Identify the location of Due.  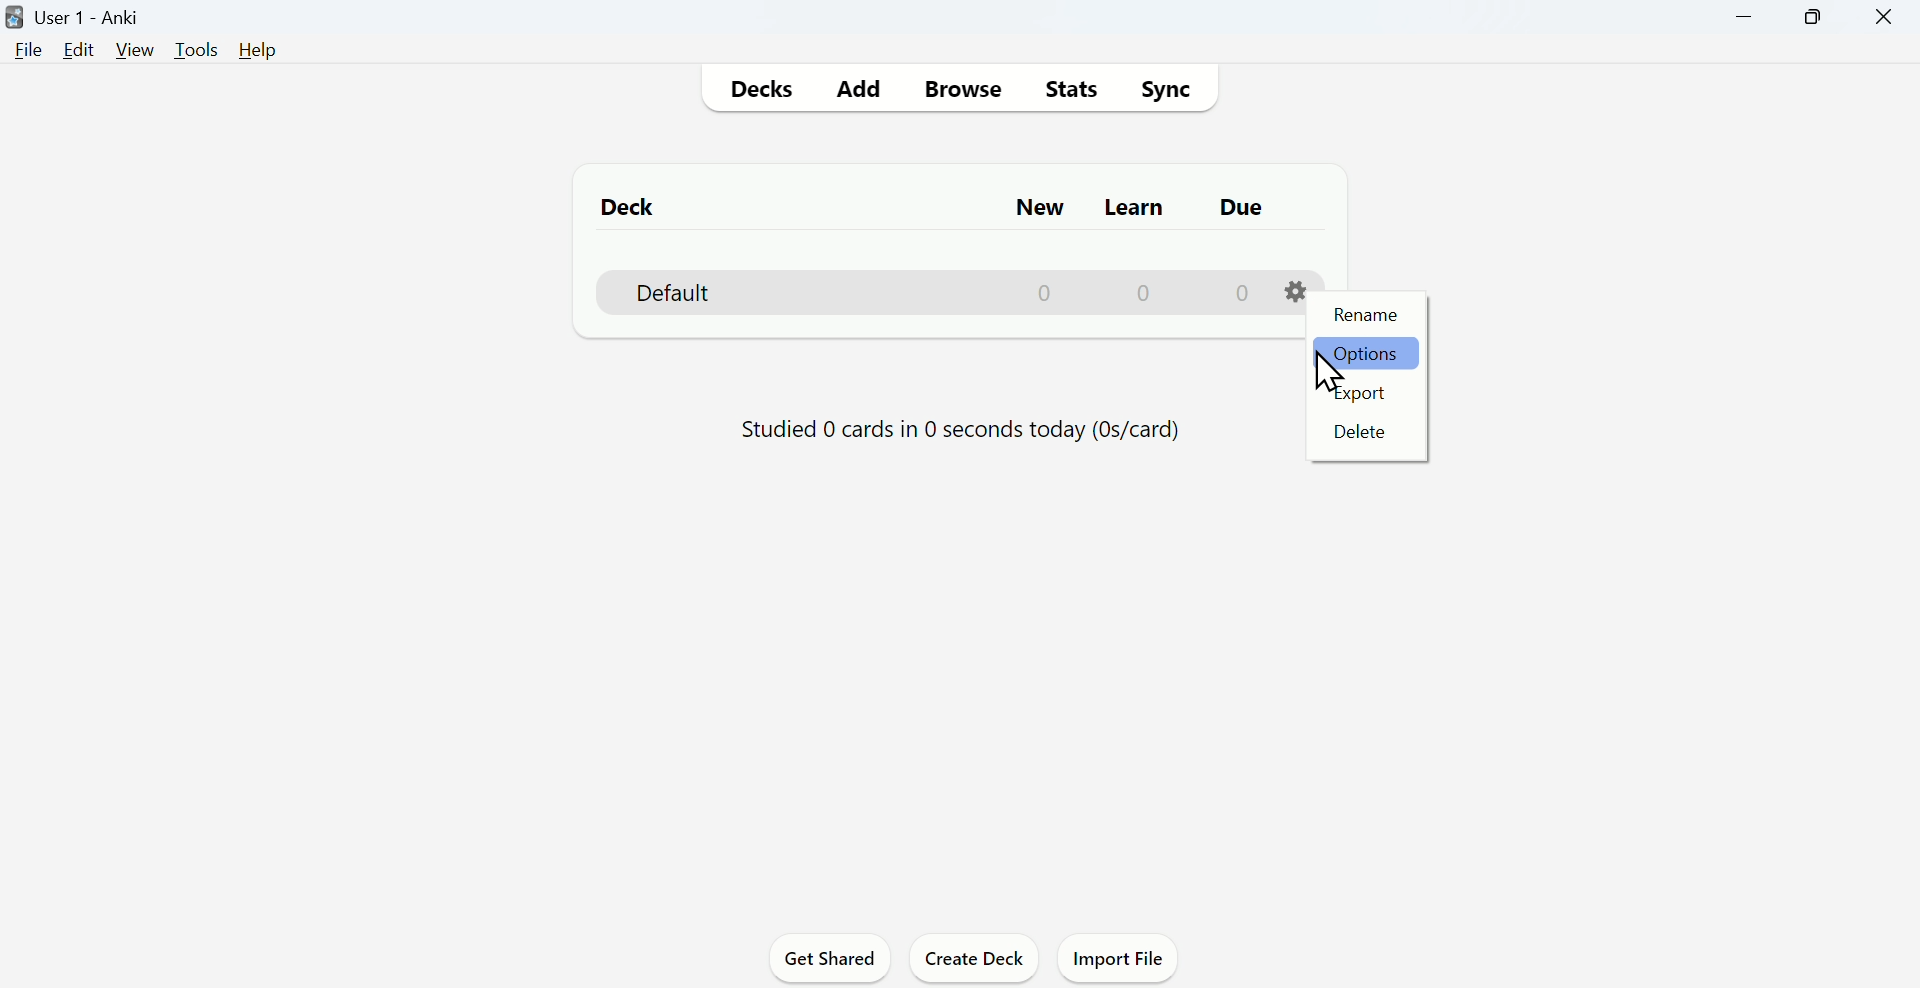
(1246, 211).